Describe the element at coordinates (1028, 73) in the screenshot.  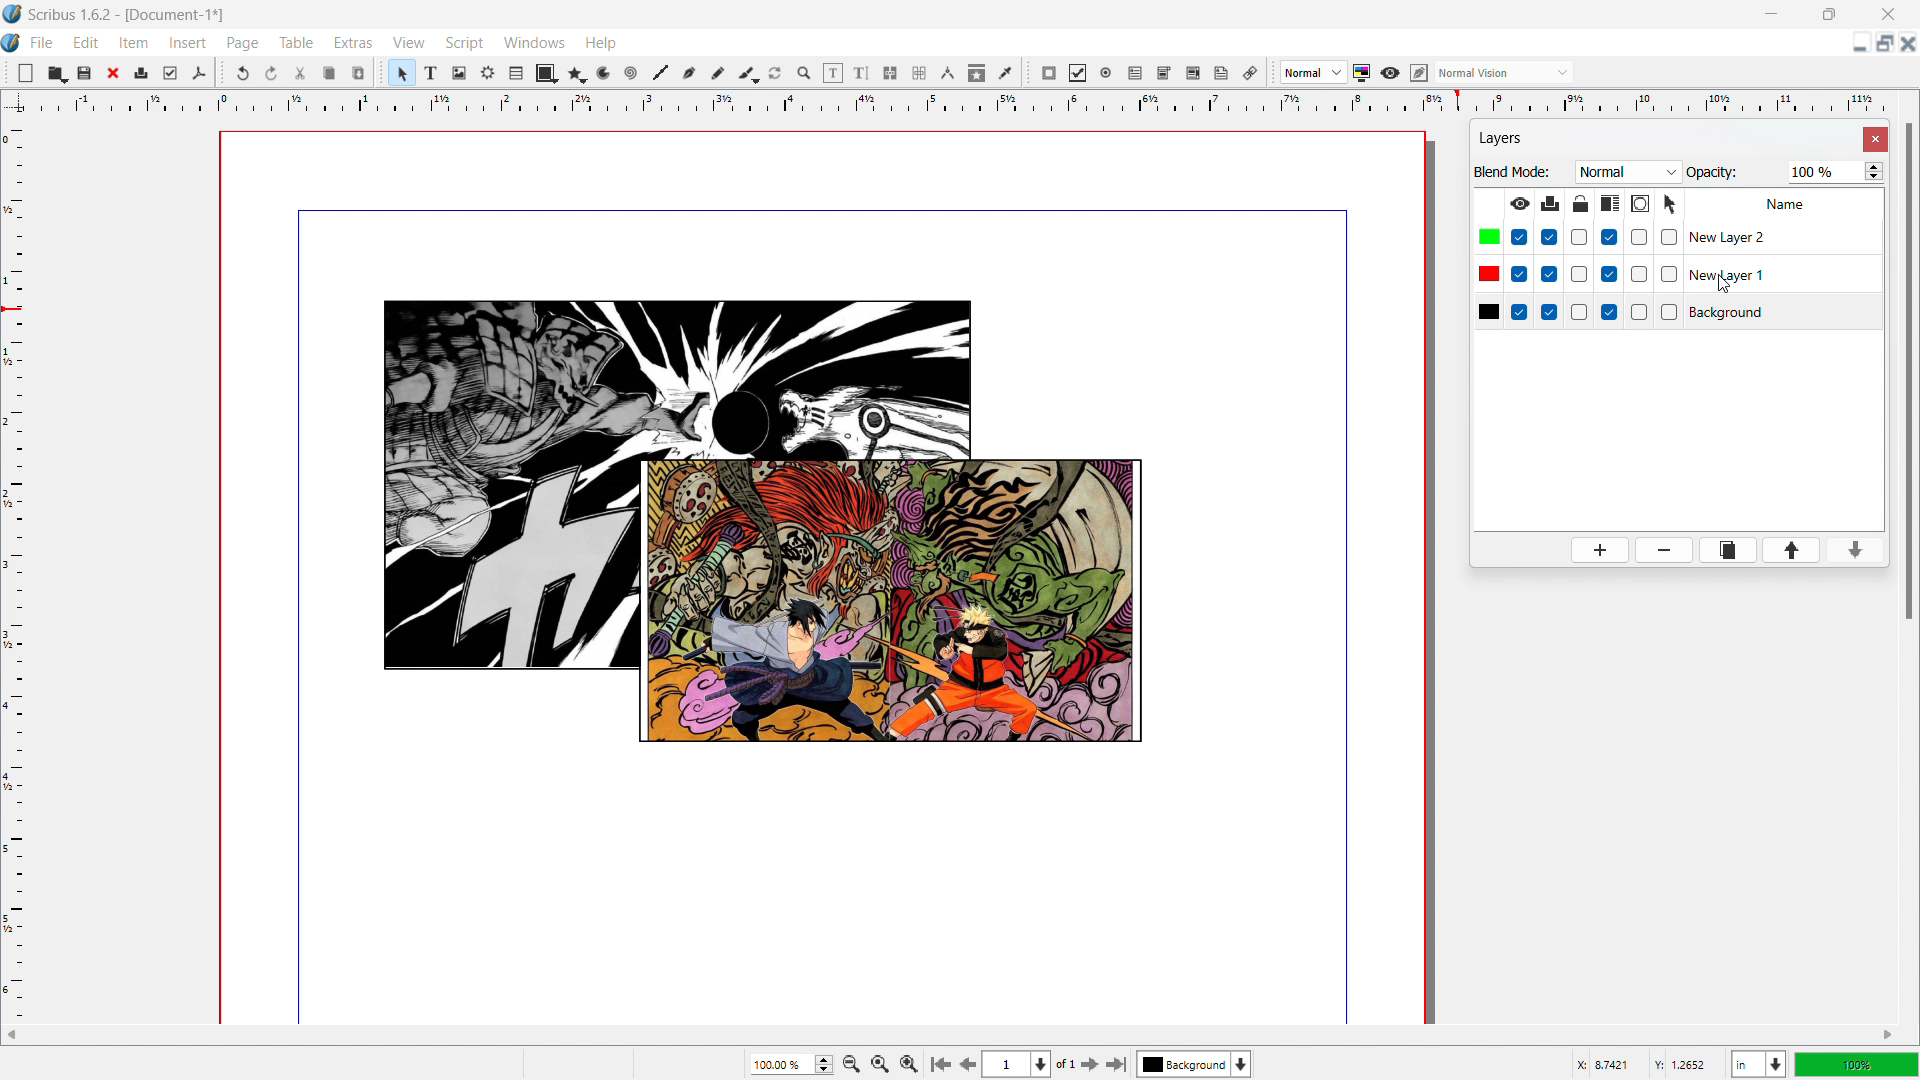
I see `move toolbox` at that location.